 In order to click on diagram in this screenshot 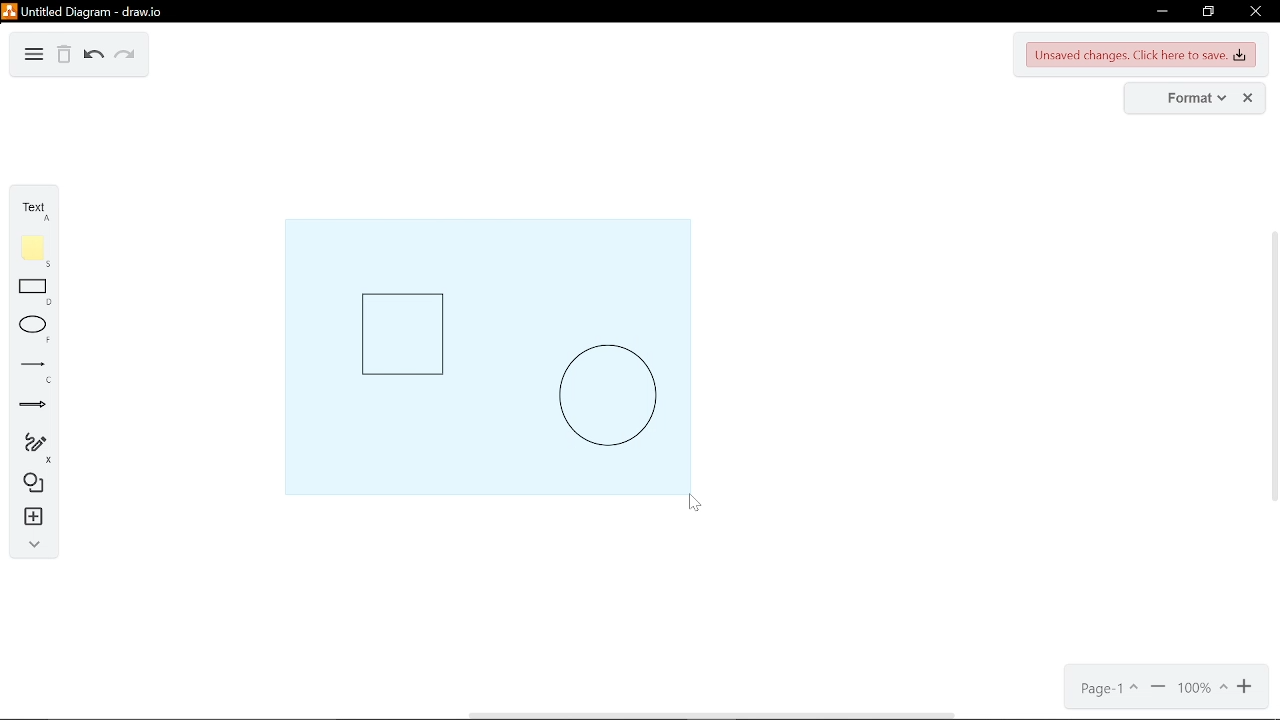, I will do `click(34, 56)`.